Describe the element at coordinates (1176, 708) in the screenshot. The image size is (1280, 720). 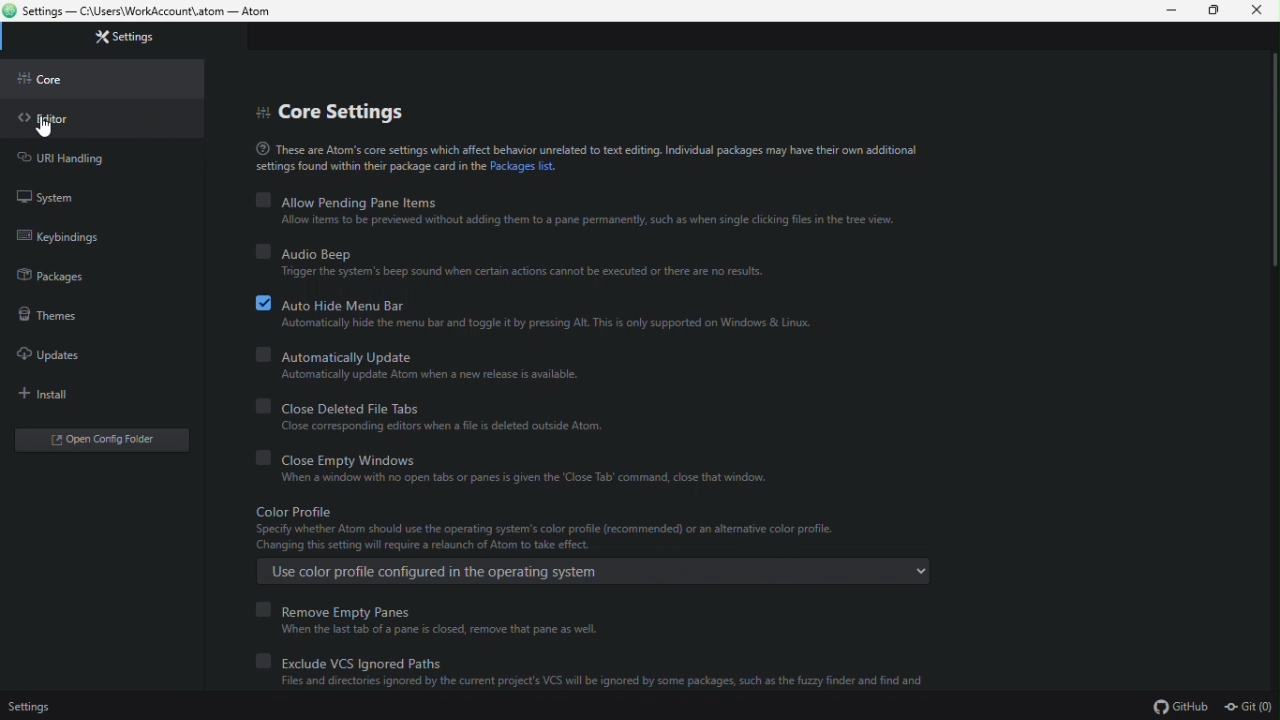
I see `github` at that location.